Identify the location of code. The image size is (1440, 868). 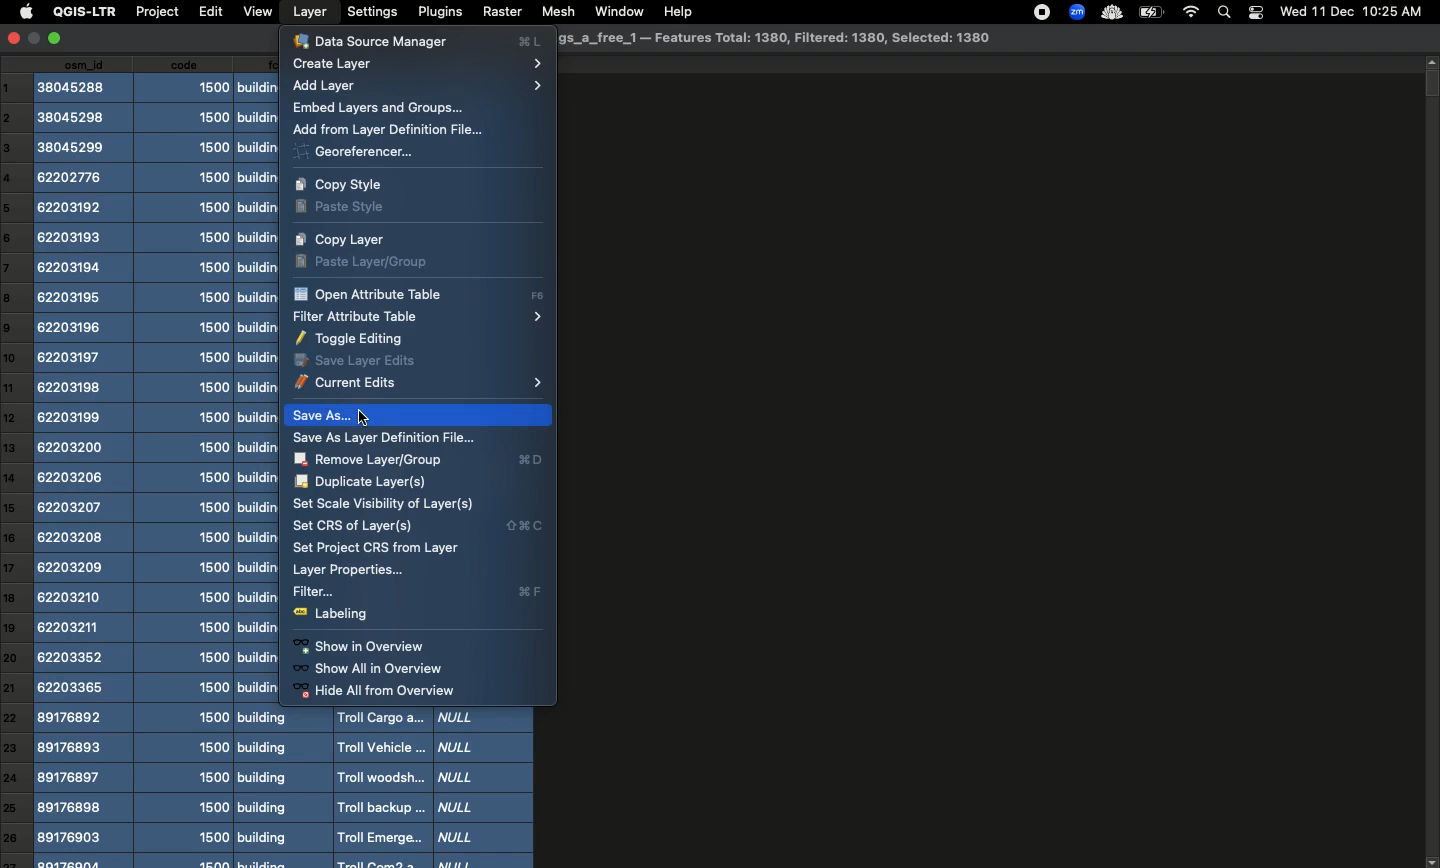
(187, 462).